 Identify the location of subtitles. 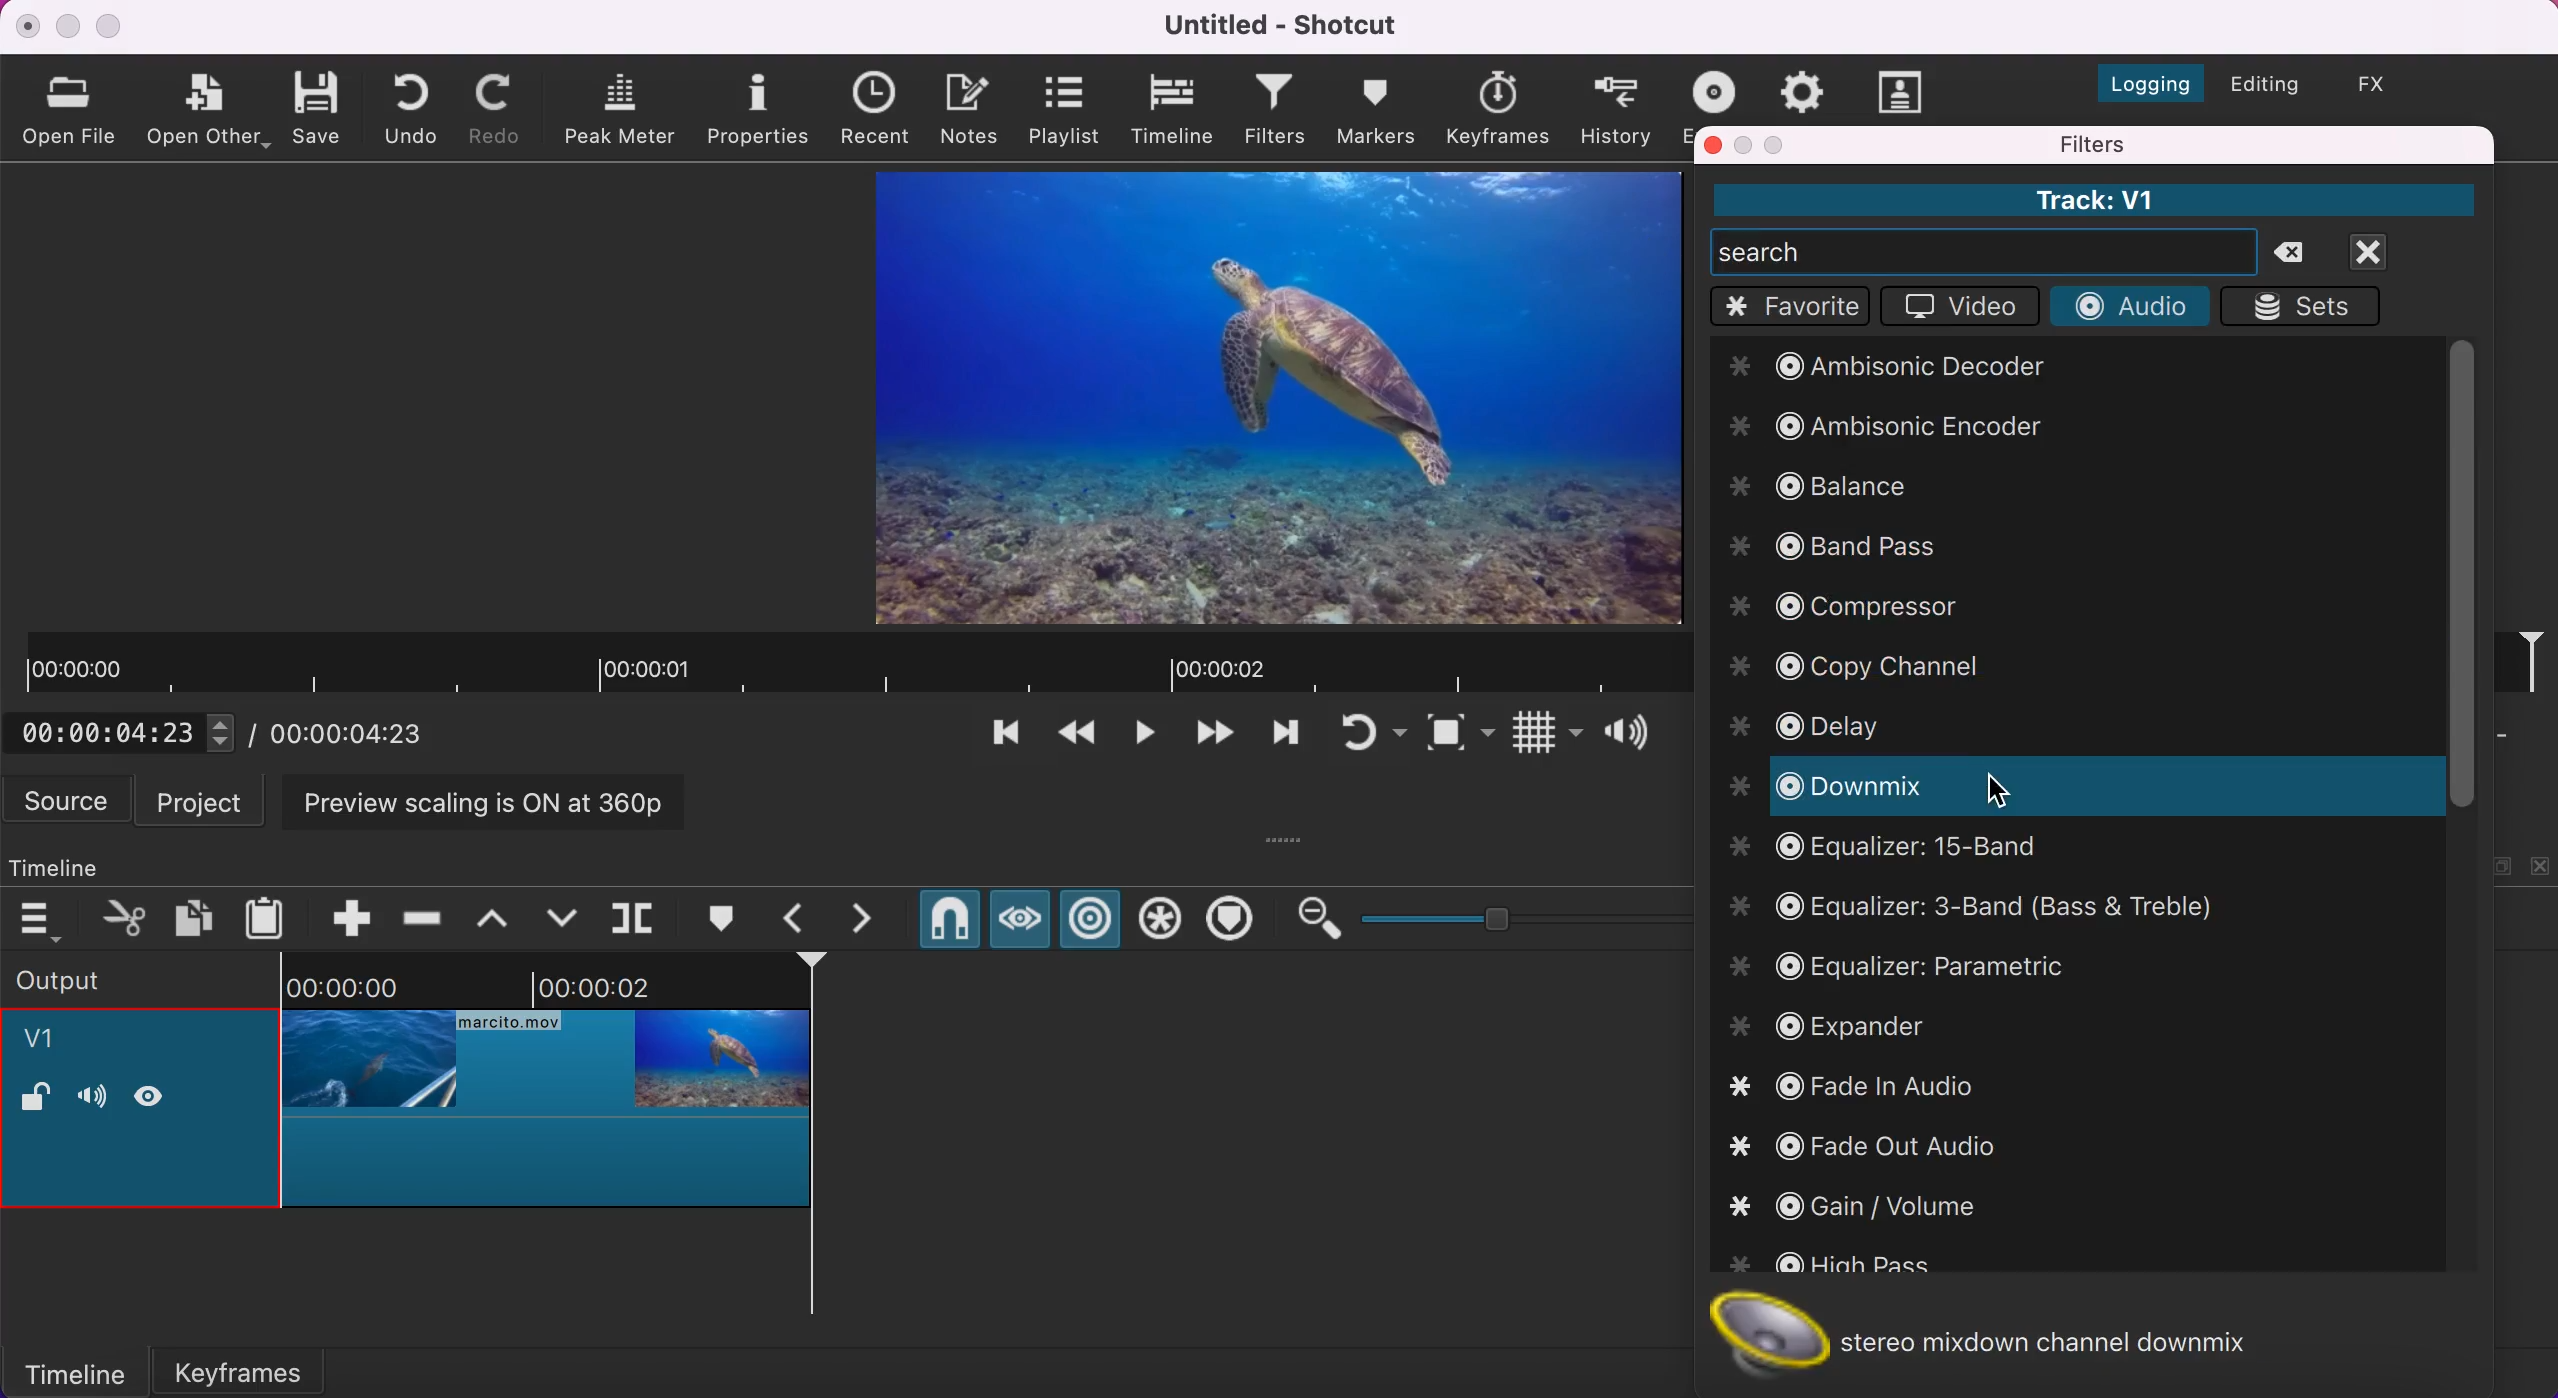
(1903, 91).